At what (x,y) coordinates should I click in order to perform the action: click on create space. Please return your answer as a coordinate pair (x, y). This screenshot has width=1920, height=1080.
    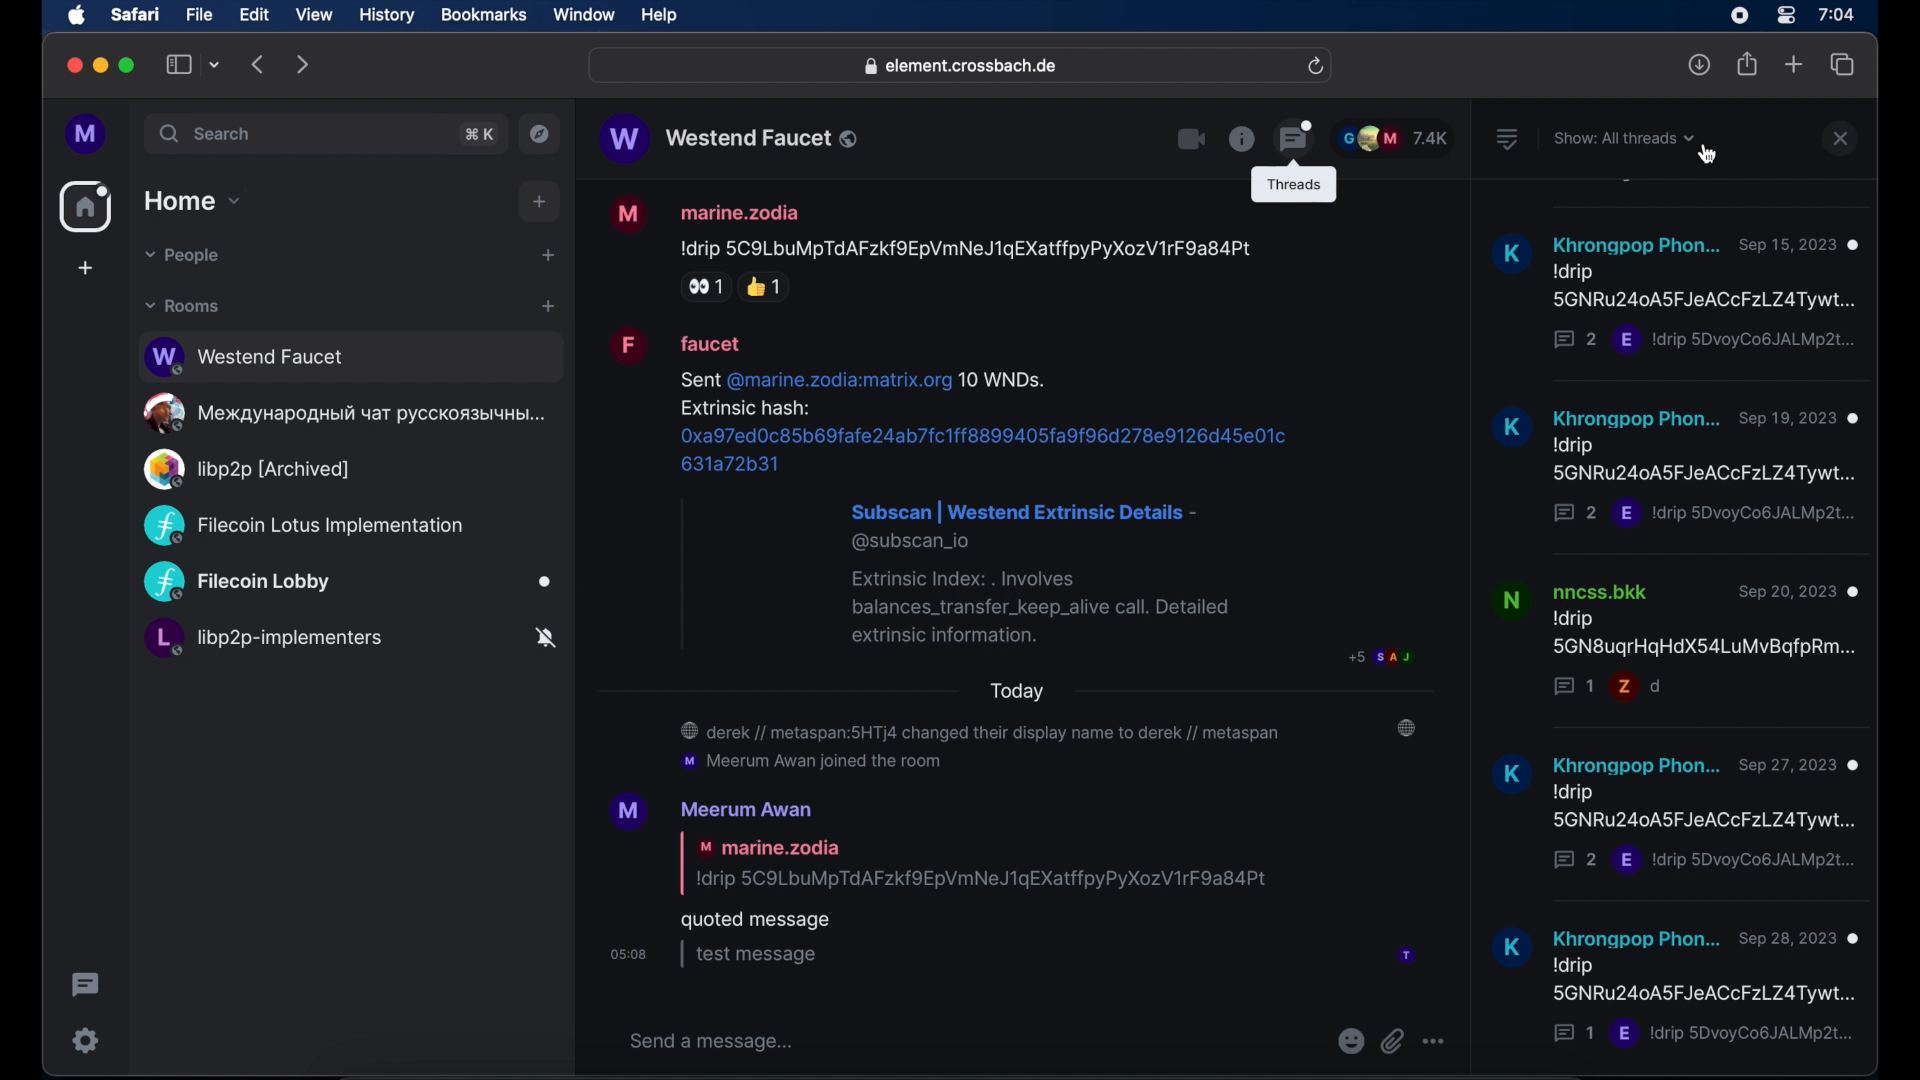
    Looking at the image, I should click on (86, 268).